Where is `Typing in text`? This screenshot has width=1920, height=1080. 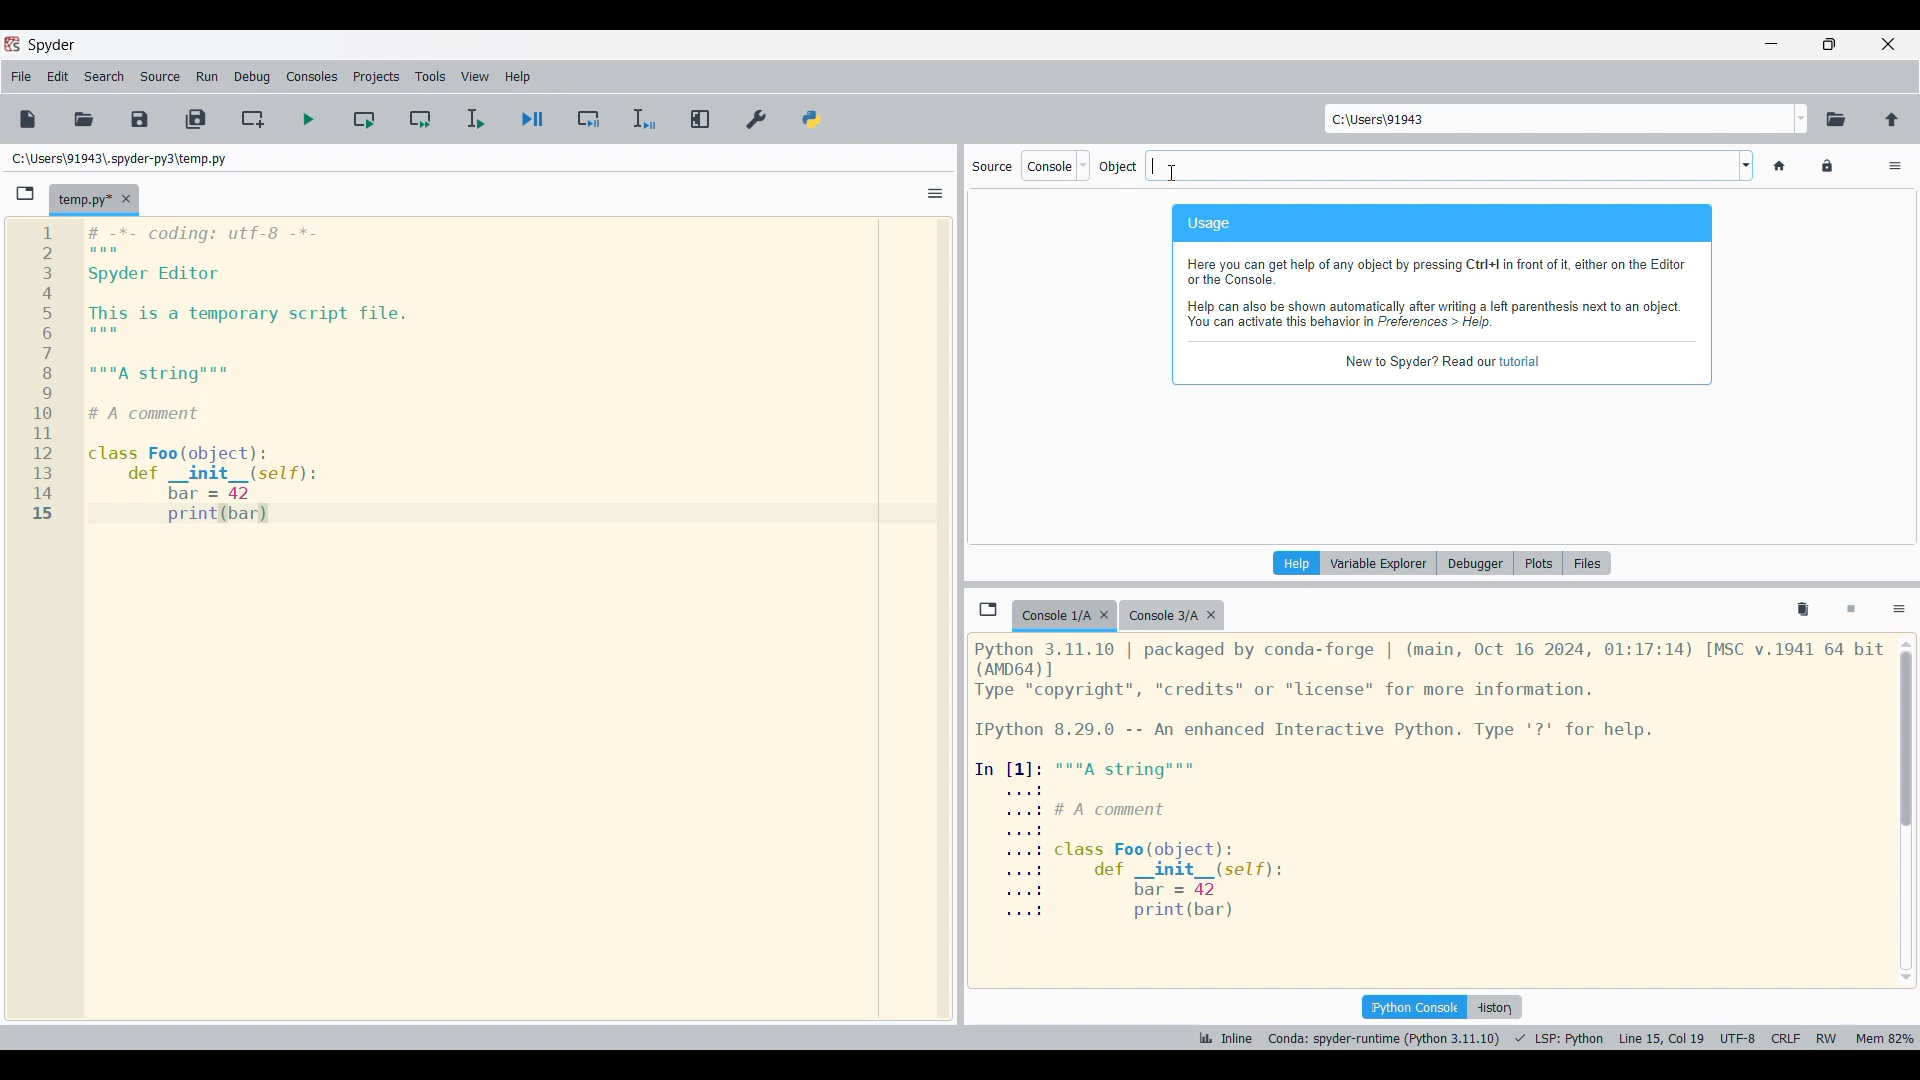 Typing in text is located at coordinates (1153, 157).